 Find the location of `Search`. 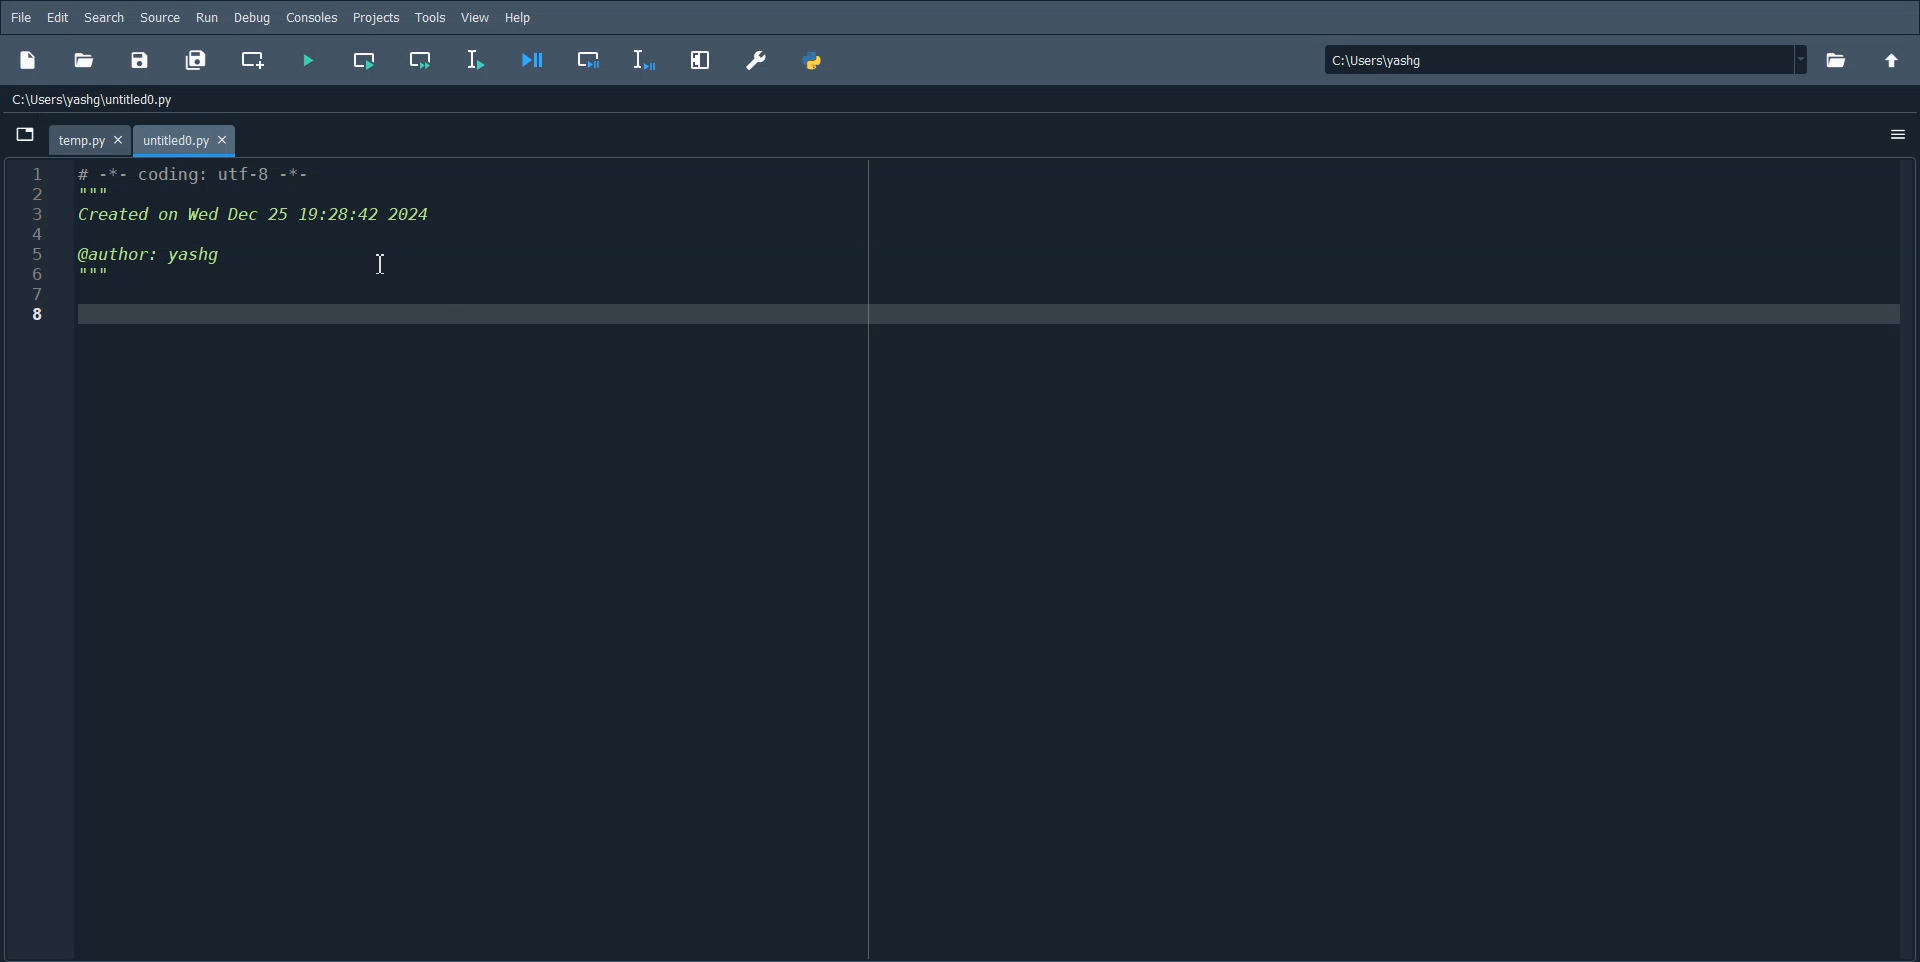

Search is located at coordinates (106, 17).